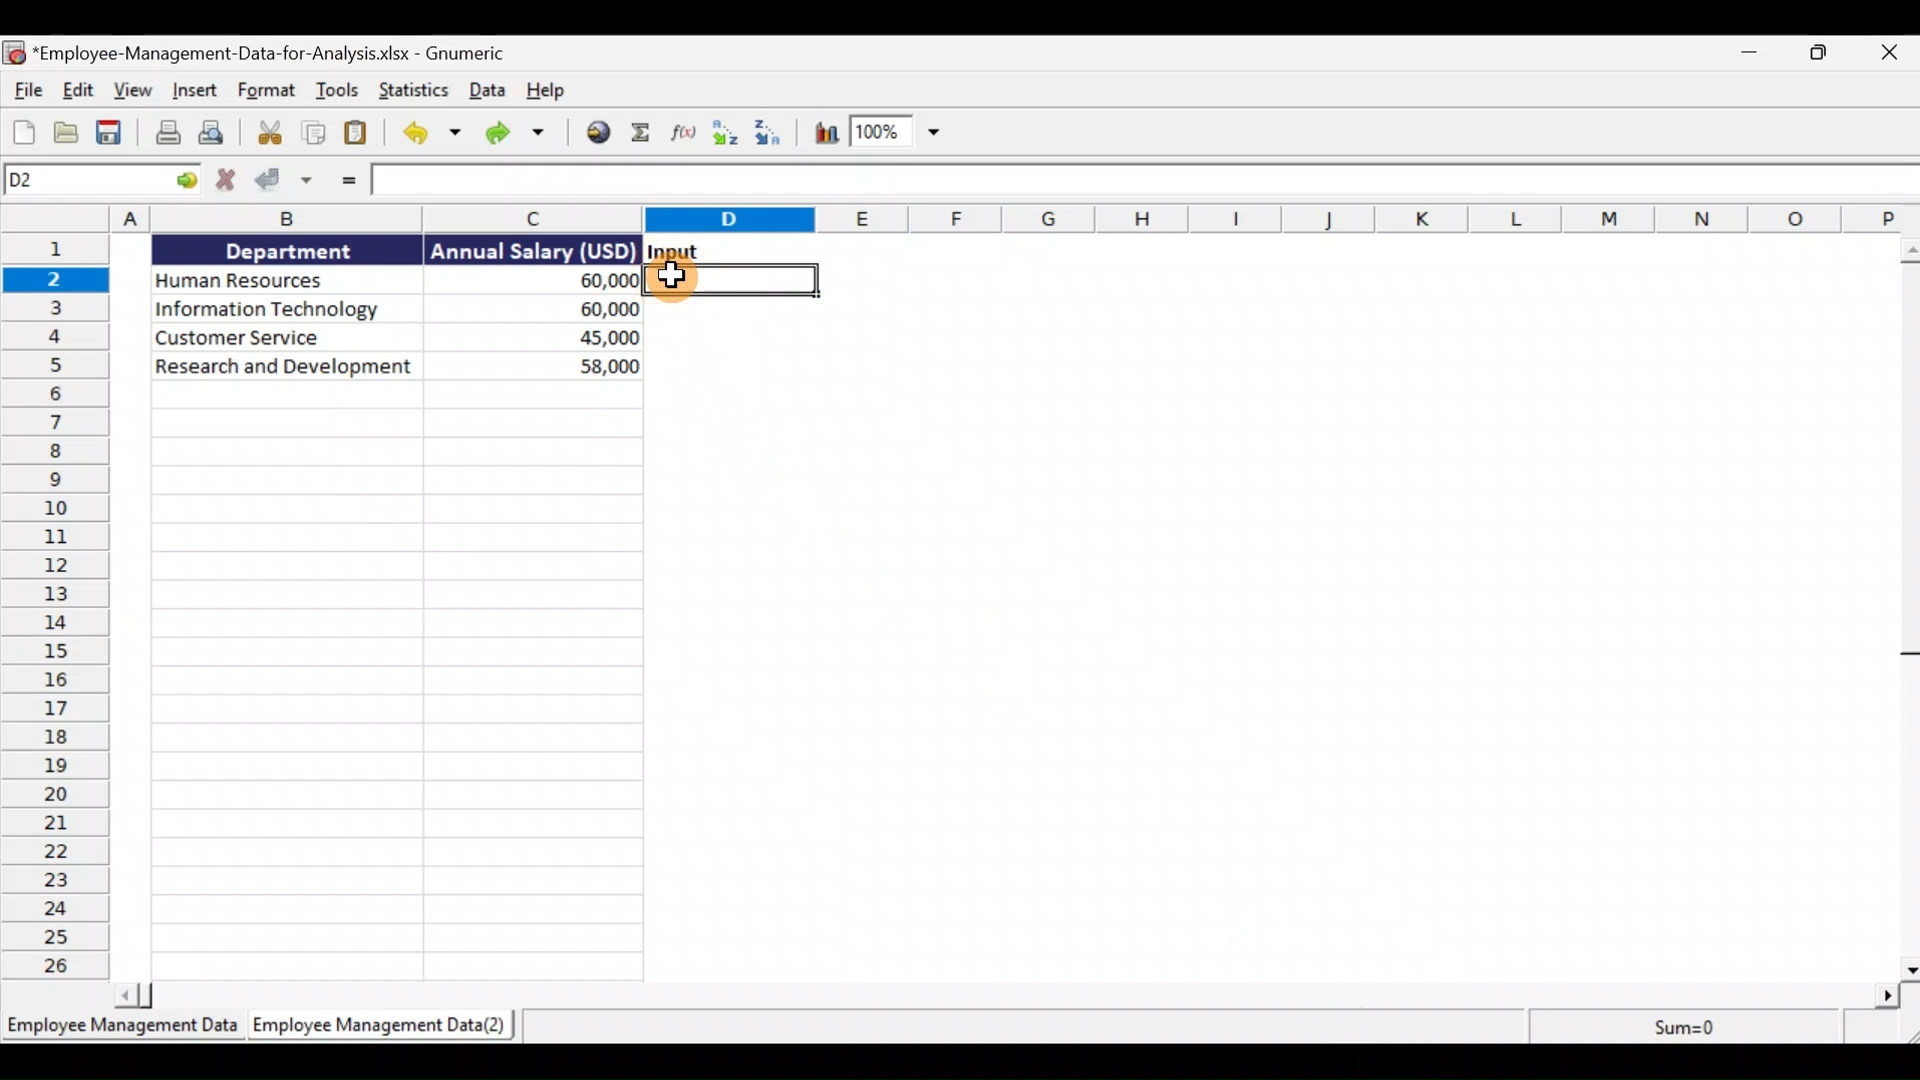 Image resolution: width=1920 pixels, height=1080 pixels. I want to click on Data, so click(389, 307).